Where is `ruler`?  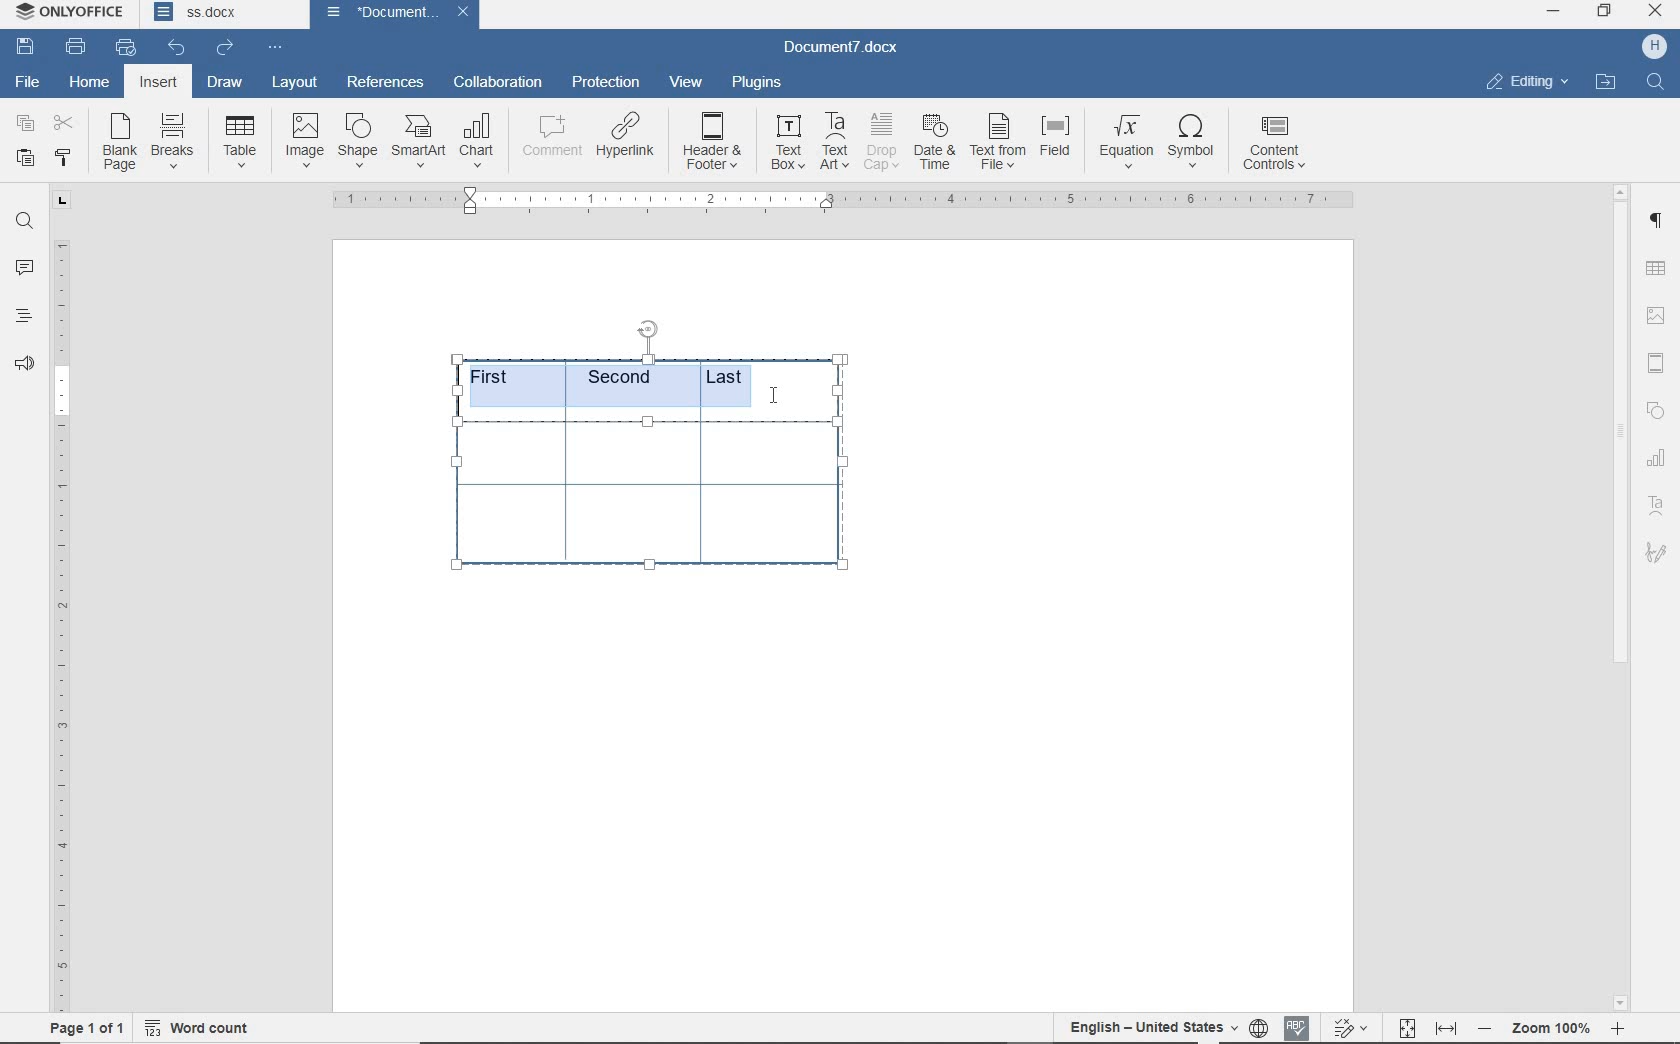 ruler is located at coordinates (61, 625).